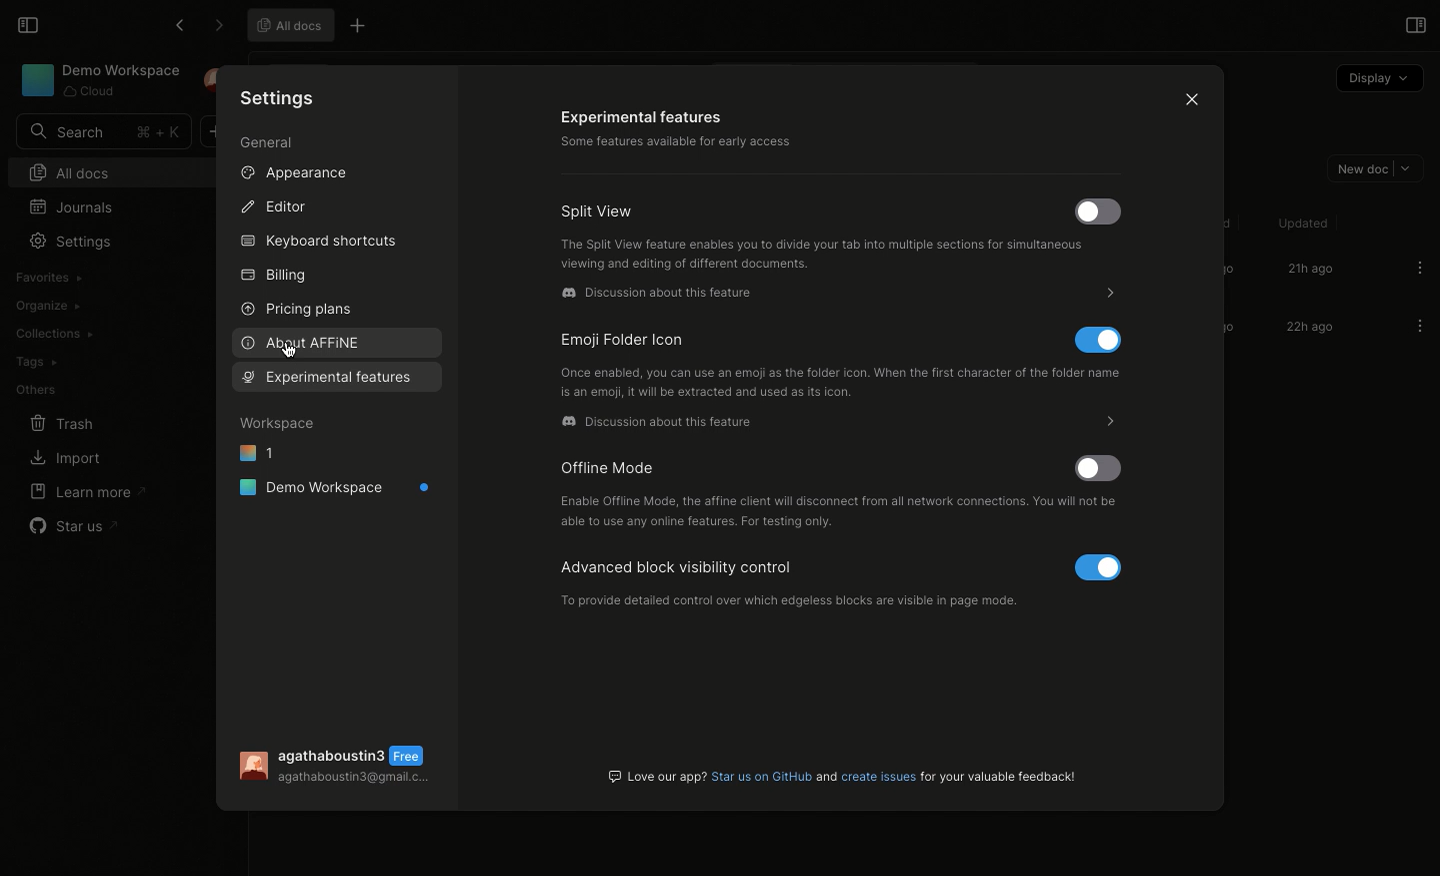  Describe the element at coordinates (1420, 267) in the screenshot. I see `Options` at that location.